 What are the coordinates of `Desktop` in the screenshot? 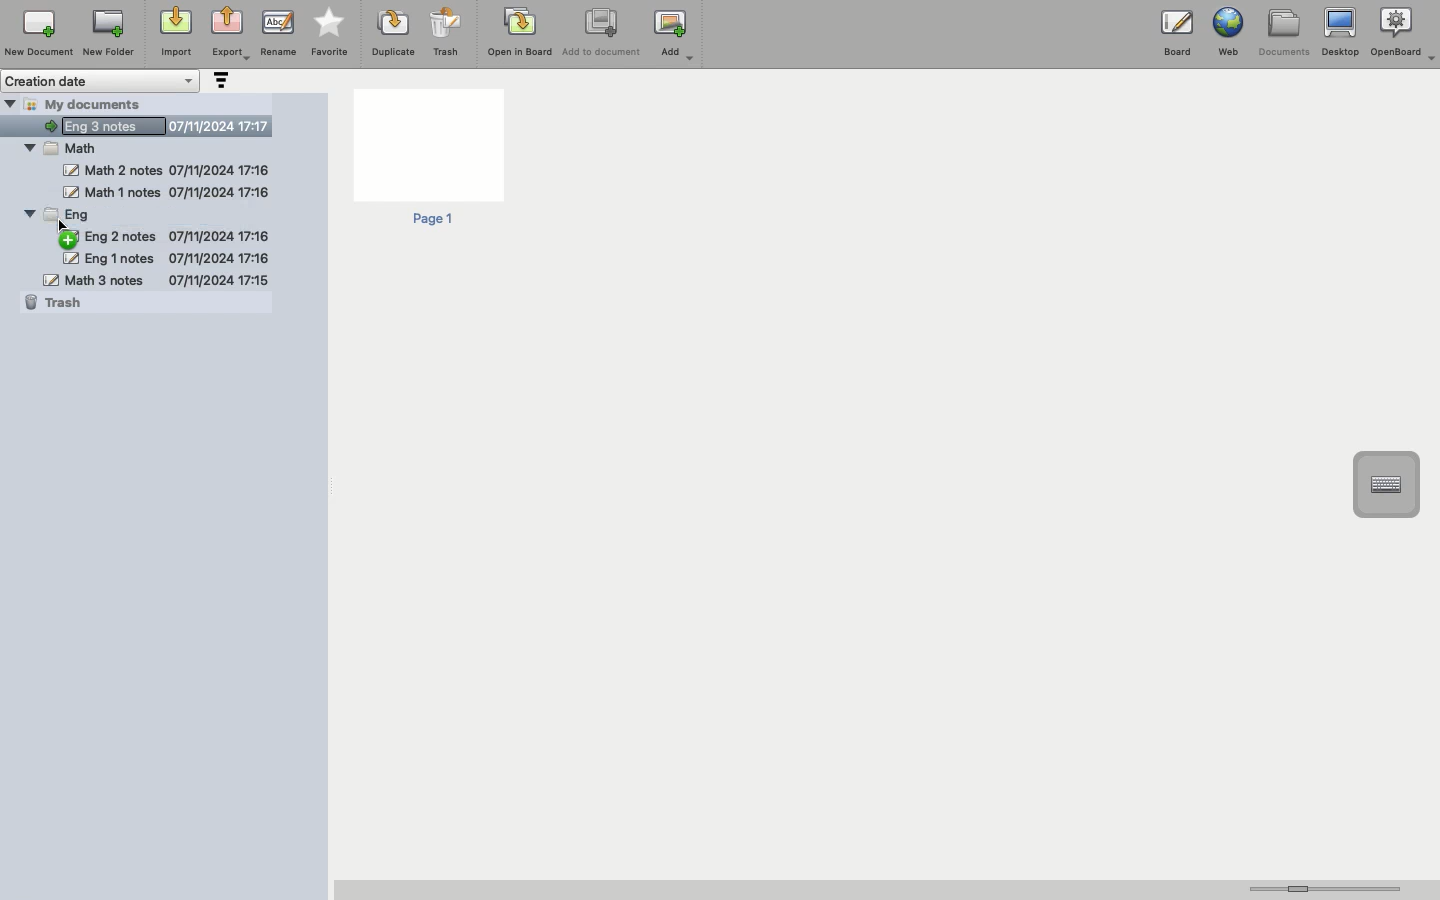 It's located at (1340, 33).